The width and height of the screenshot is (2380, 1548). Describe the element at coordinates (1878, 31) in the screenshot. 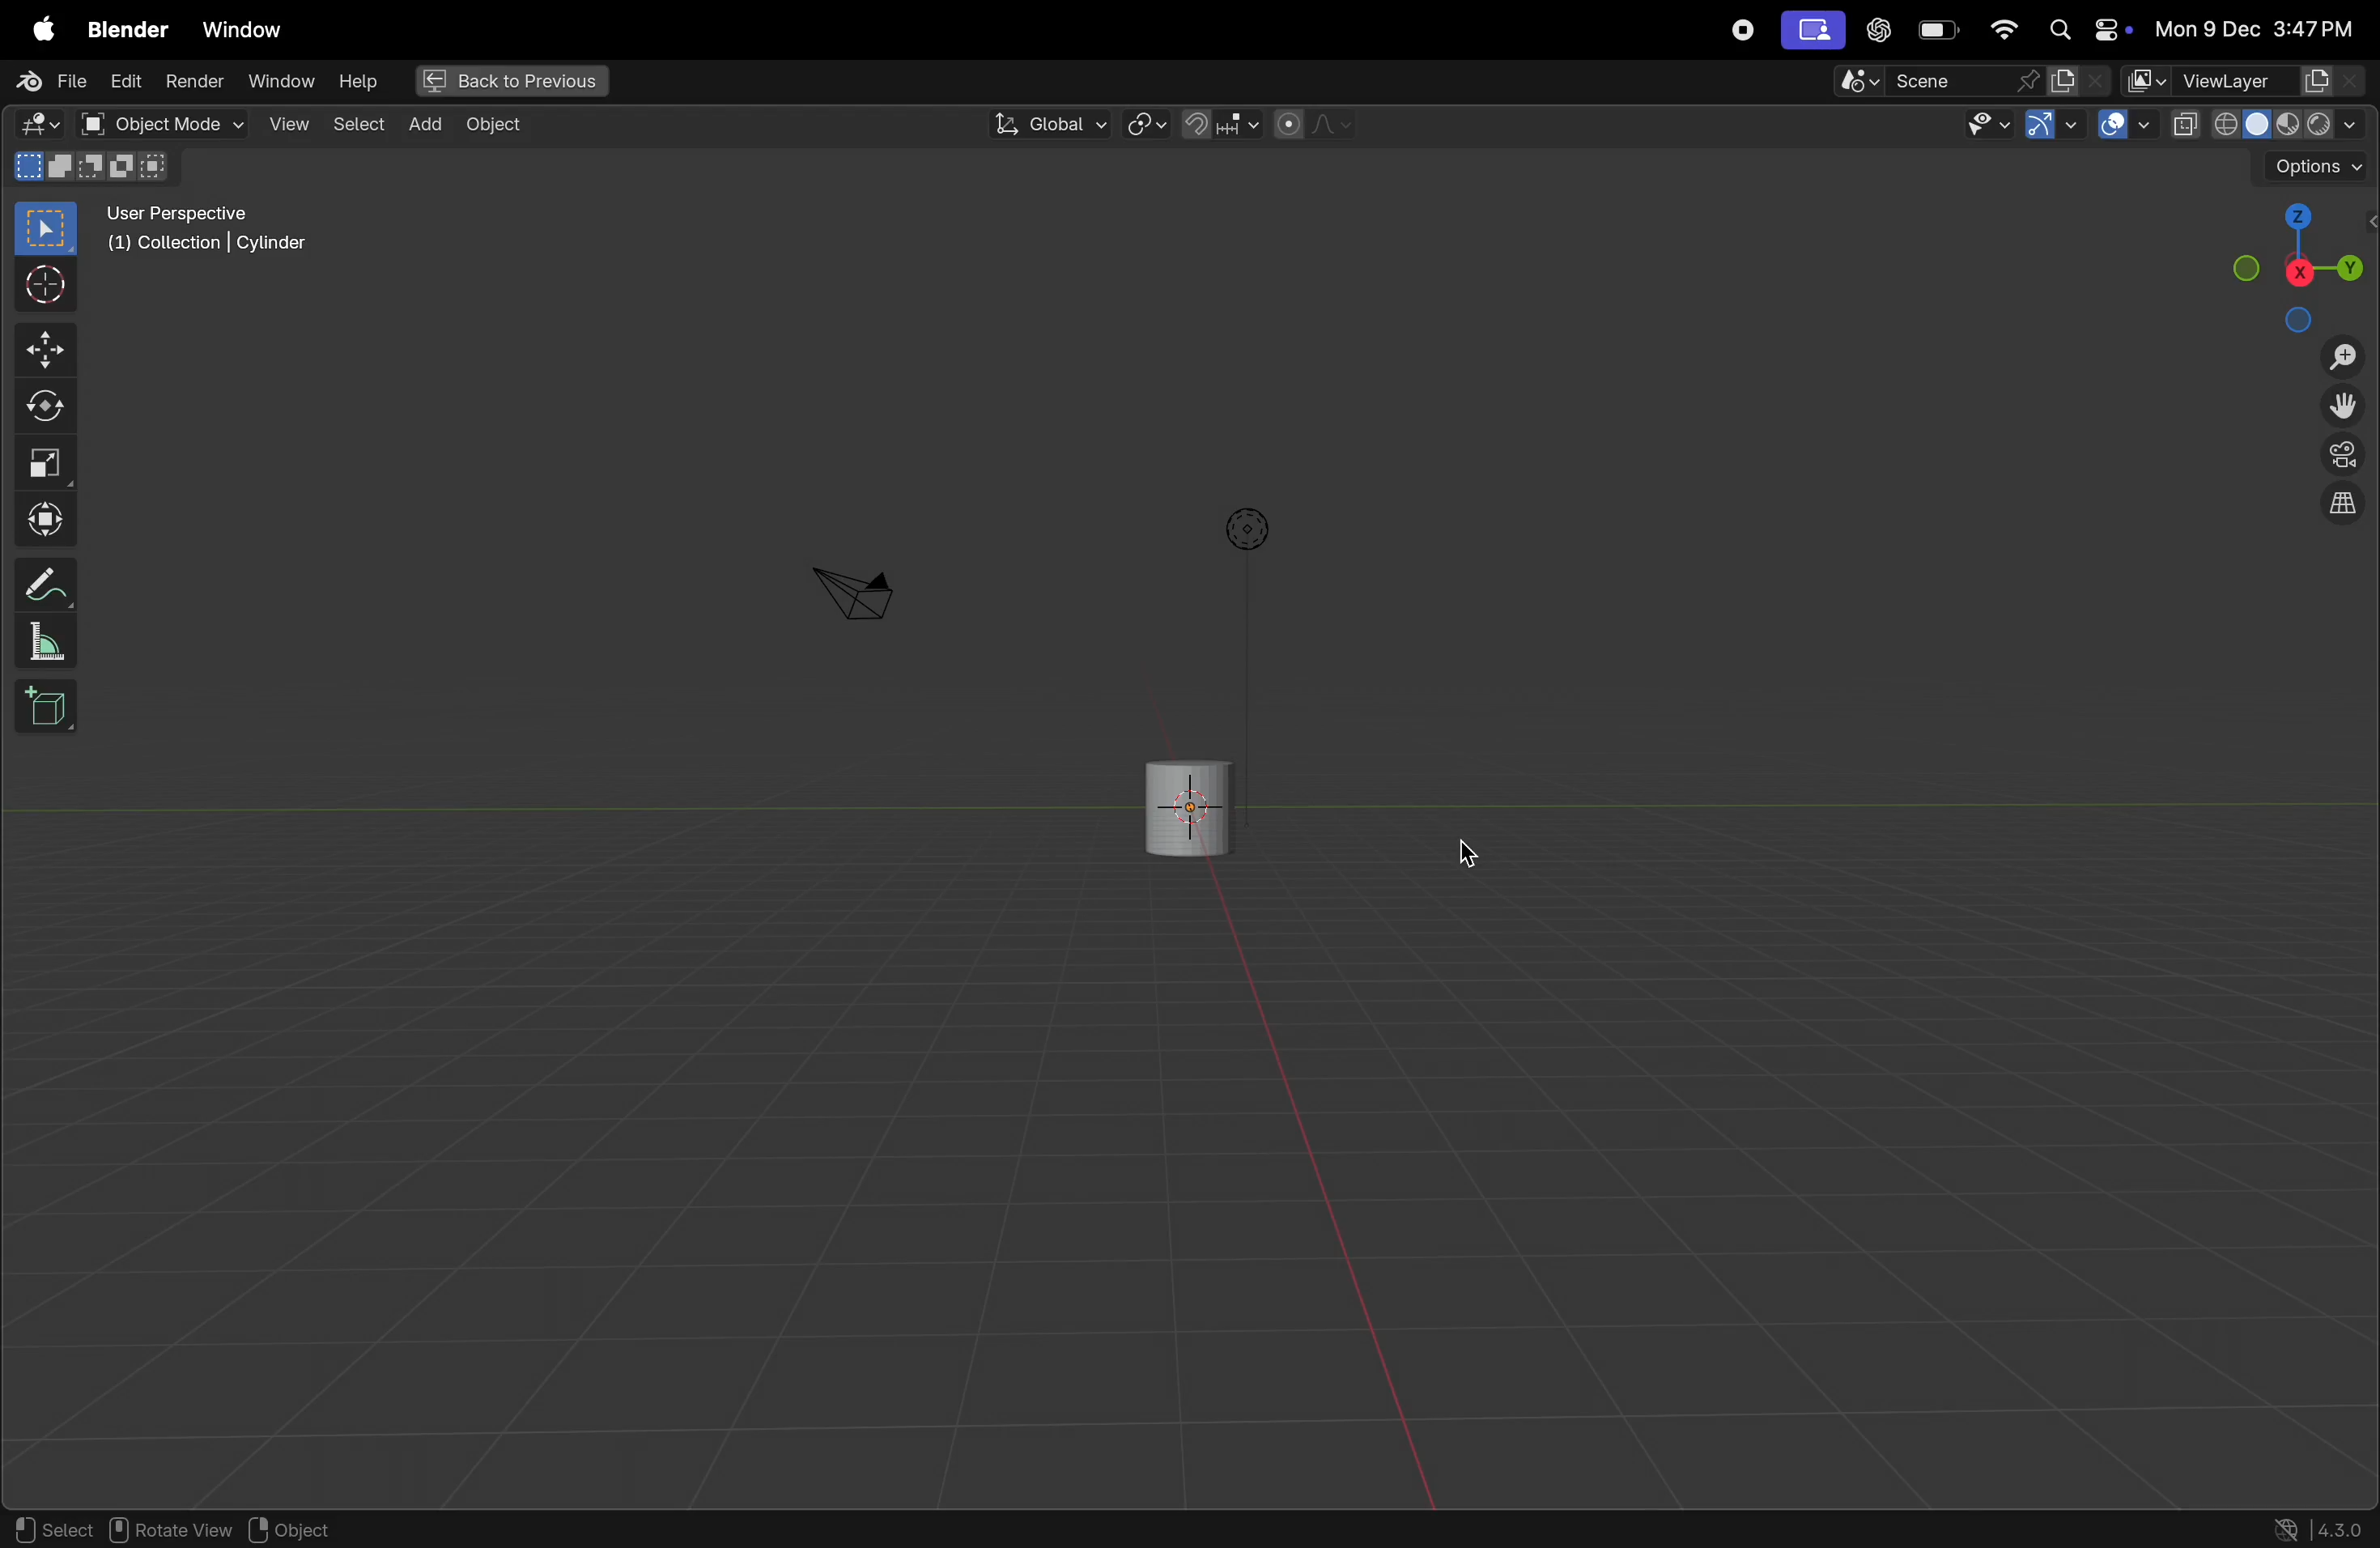

I see `chatgpt` at that location.